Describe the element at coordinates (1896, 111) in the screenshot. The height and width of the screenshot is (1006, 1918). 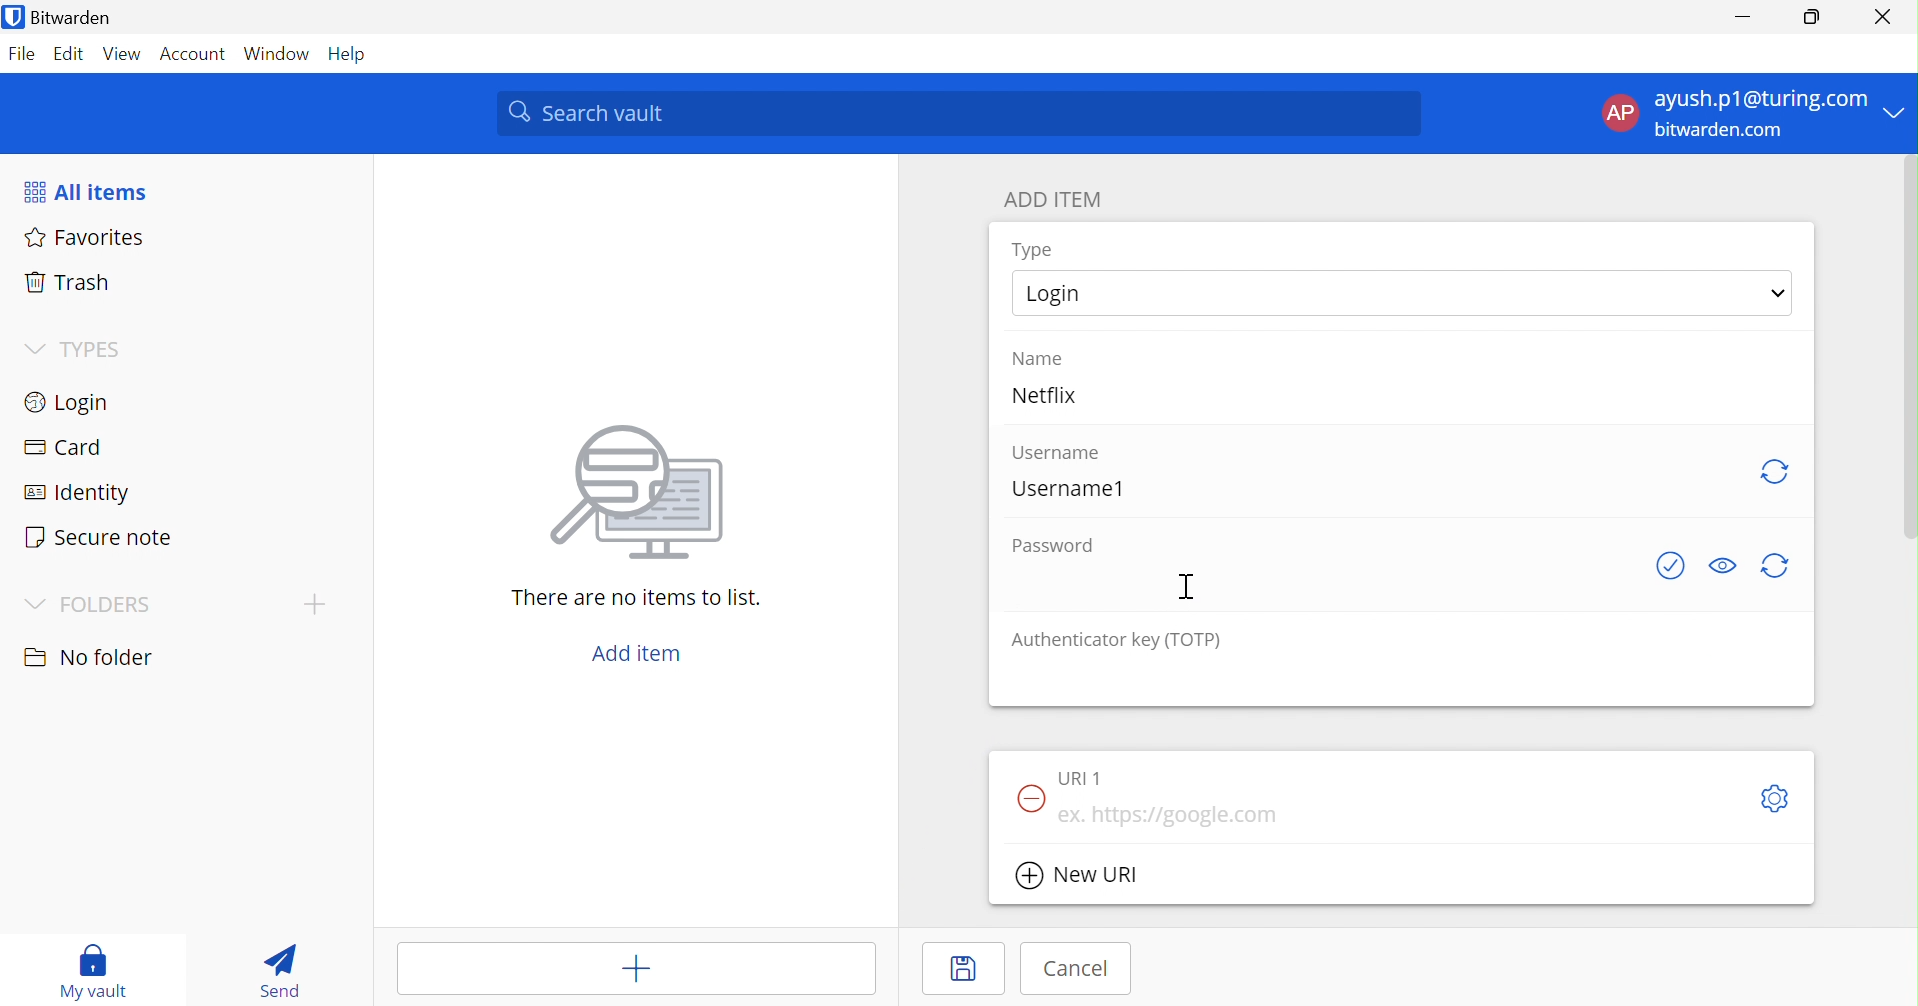
I see `Drop down` at that location.